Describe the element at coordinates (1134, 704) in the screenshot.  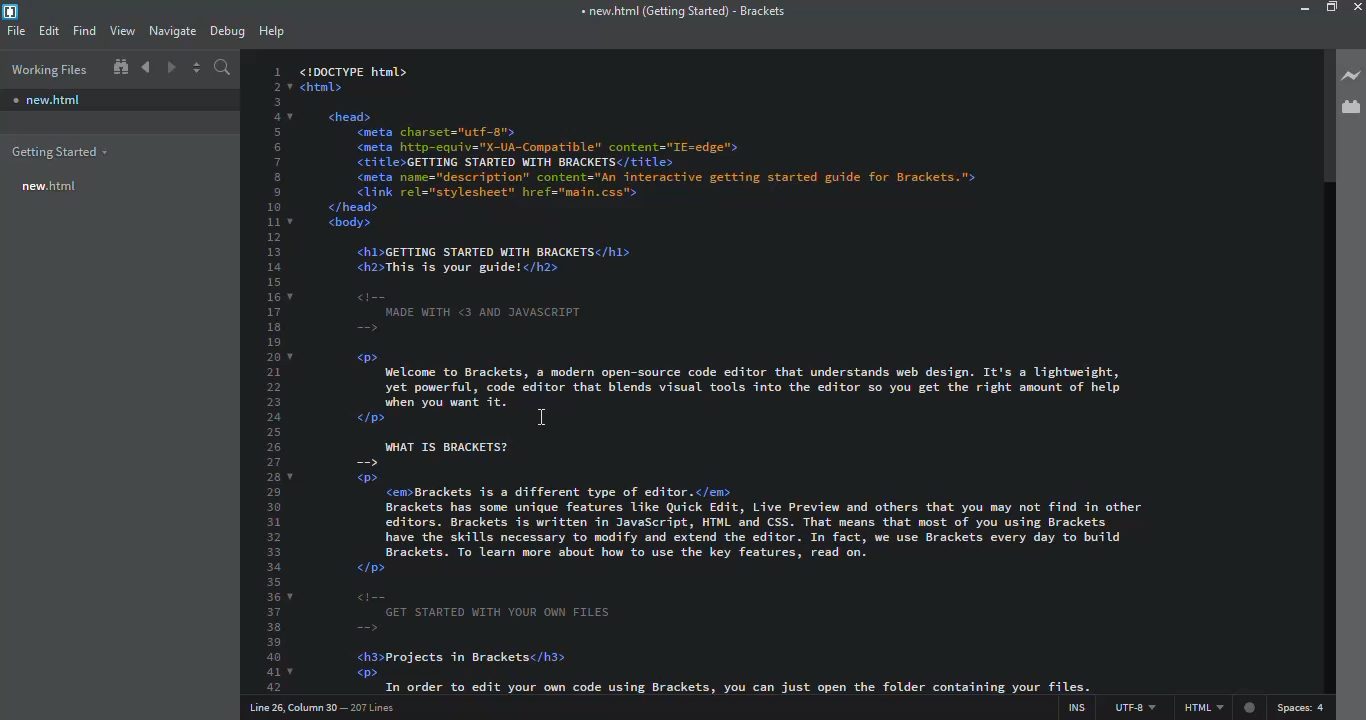
I see `utf 8` at that location.